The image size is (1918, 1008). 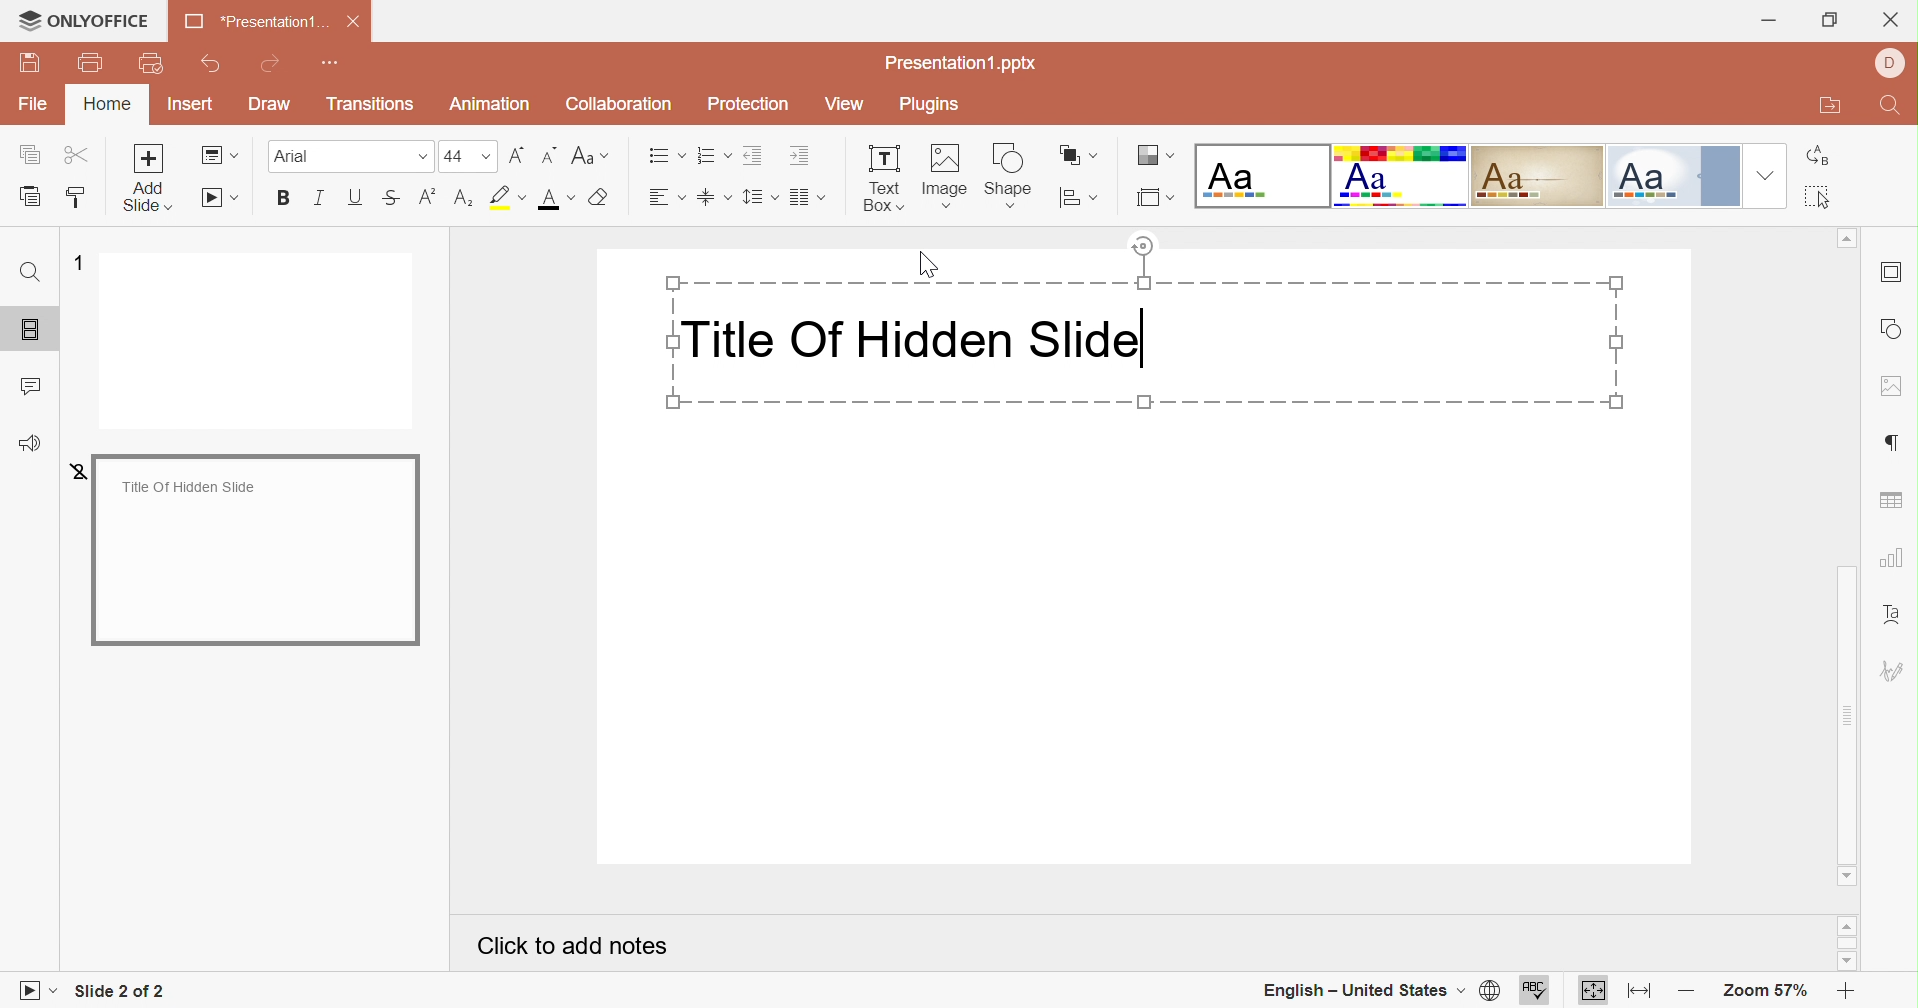 I want to click on Cursor, so click(x=932, y=266).